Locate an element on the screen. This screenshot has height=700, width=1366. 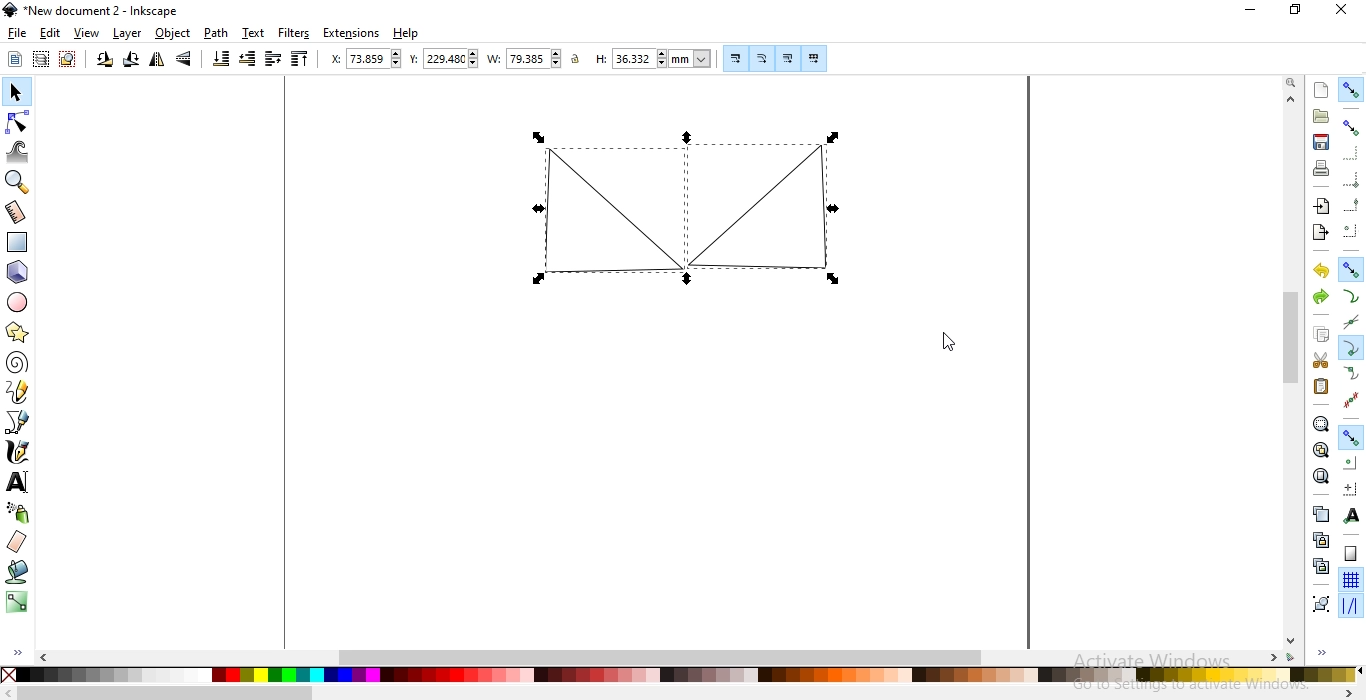
help is located at coordinates (406, 34).